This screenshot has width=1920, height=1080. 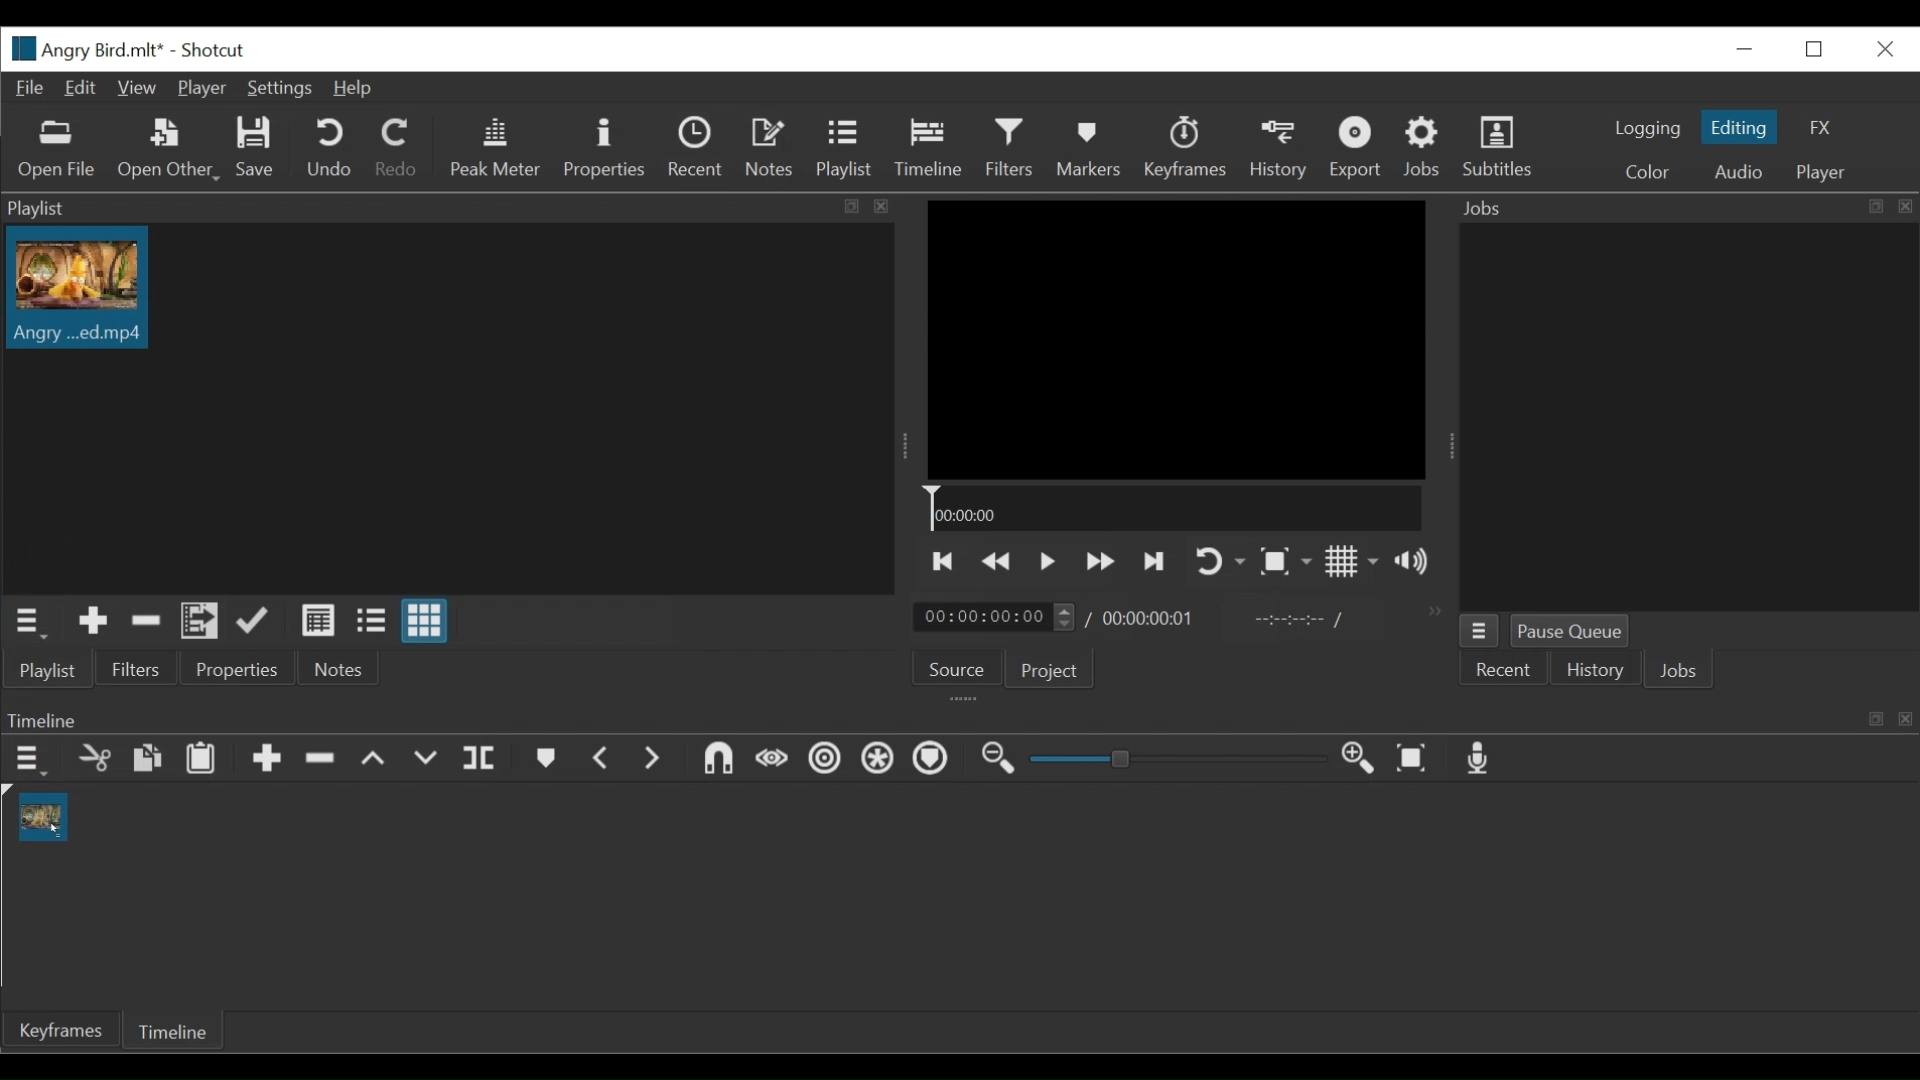 What do you see at coordinates (136, 89) in the screenshot?
I see `View` at bounding box center [136, 89].